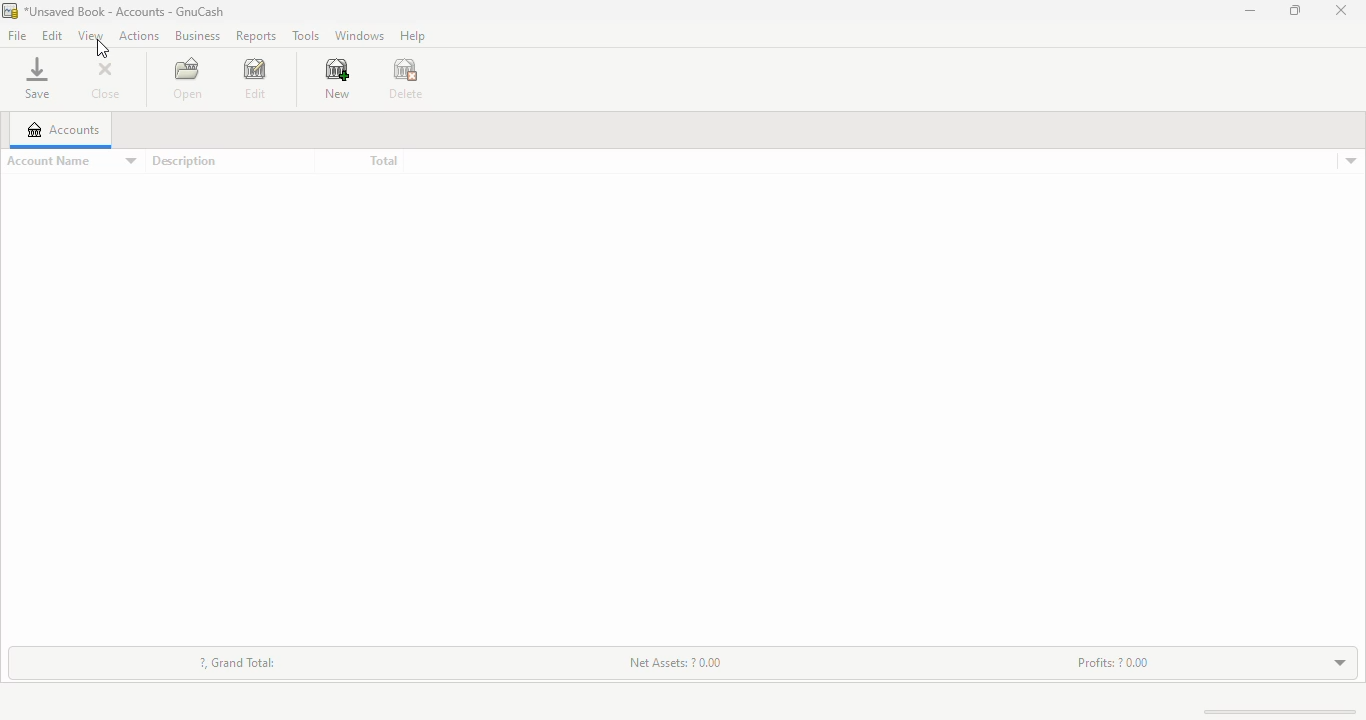 Image resolution: width=1366 pixels, height=720 pixels. What do you see at coordinates (1341, 663) in the screenshot?
I see `toggle expand` at bounding box center [1341, 663].